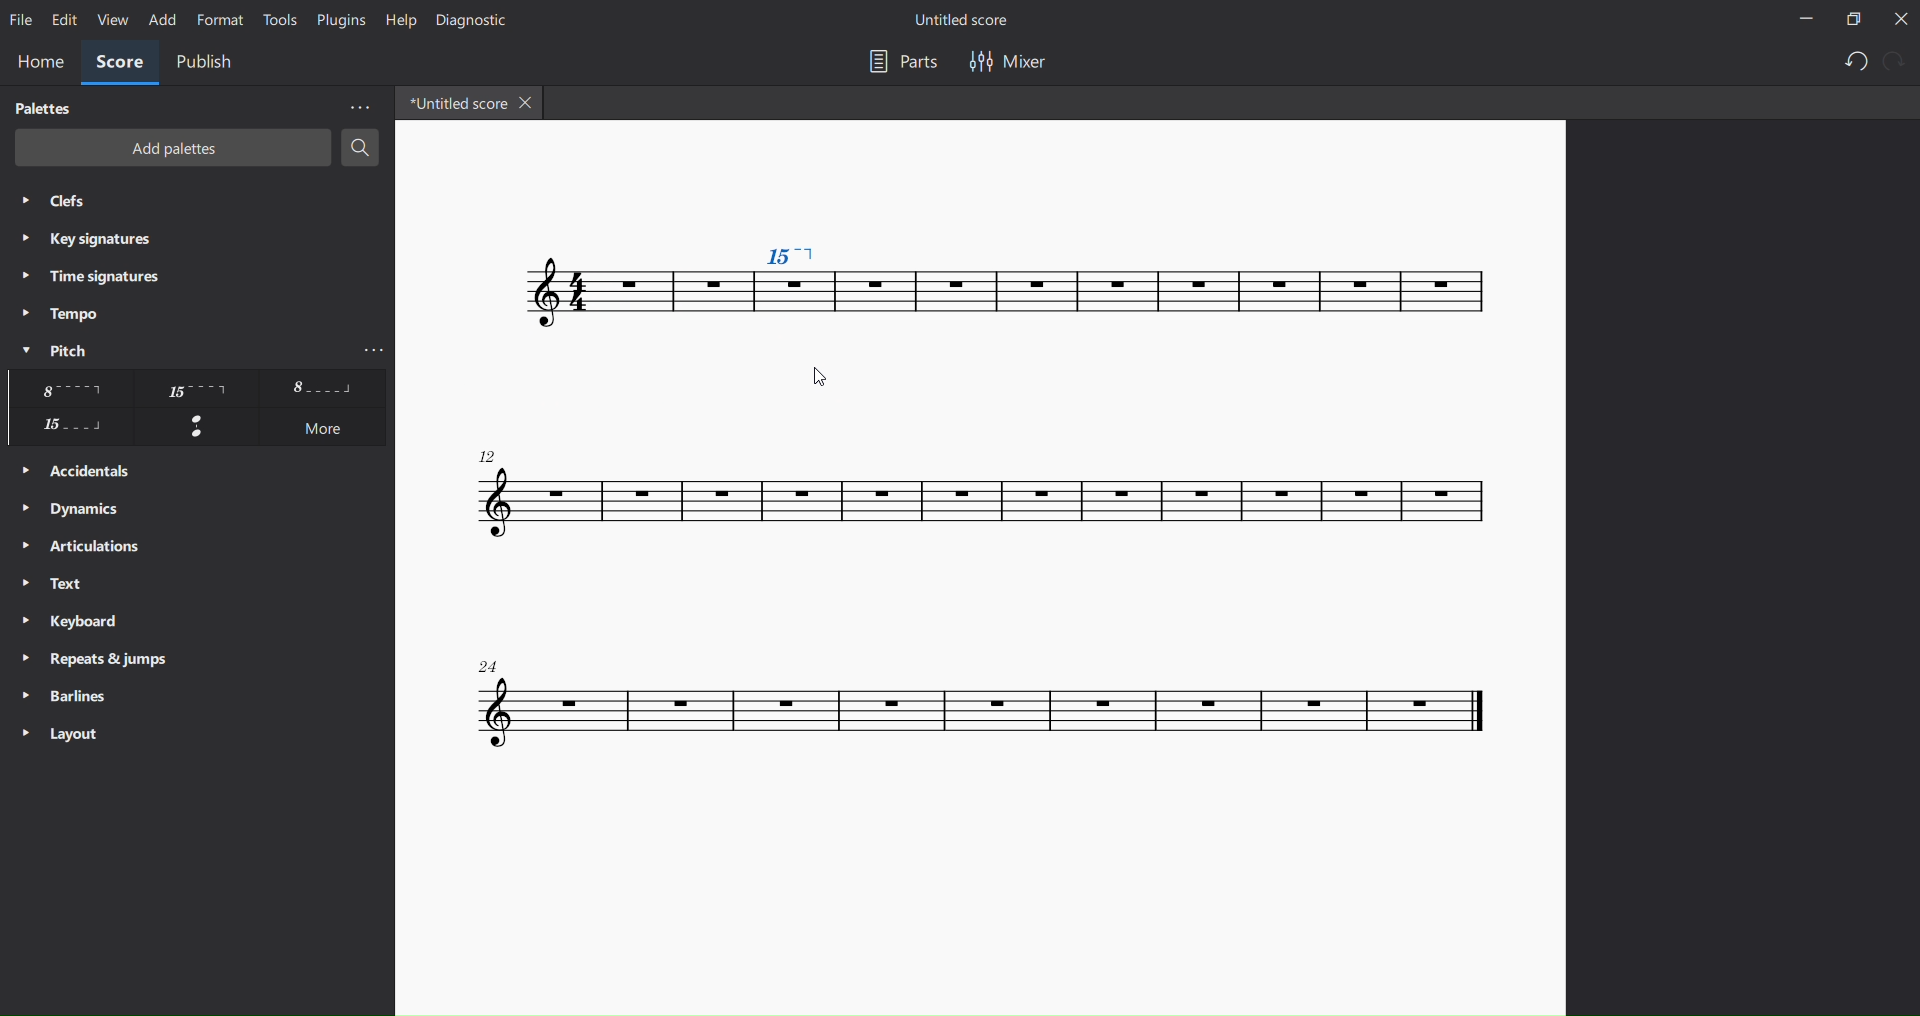 The height and width of the screenshot is (1016, 1920). Describe the element at coordinates (280, 20) in the screenshot. I see `tools` at that location.